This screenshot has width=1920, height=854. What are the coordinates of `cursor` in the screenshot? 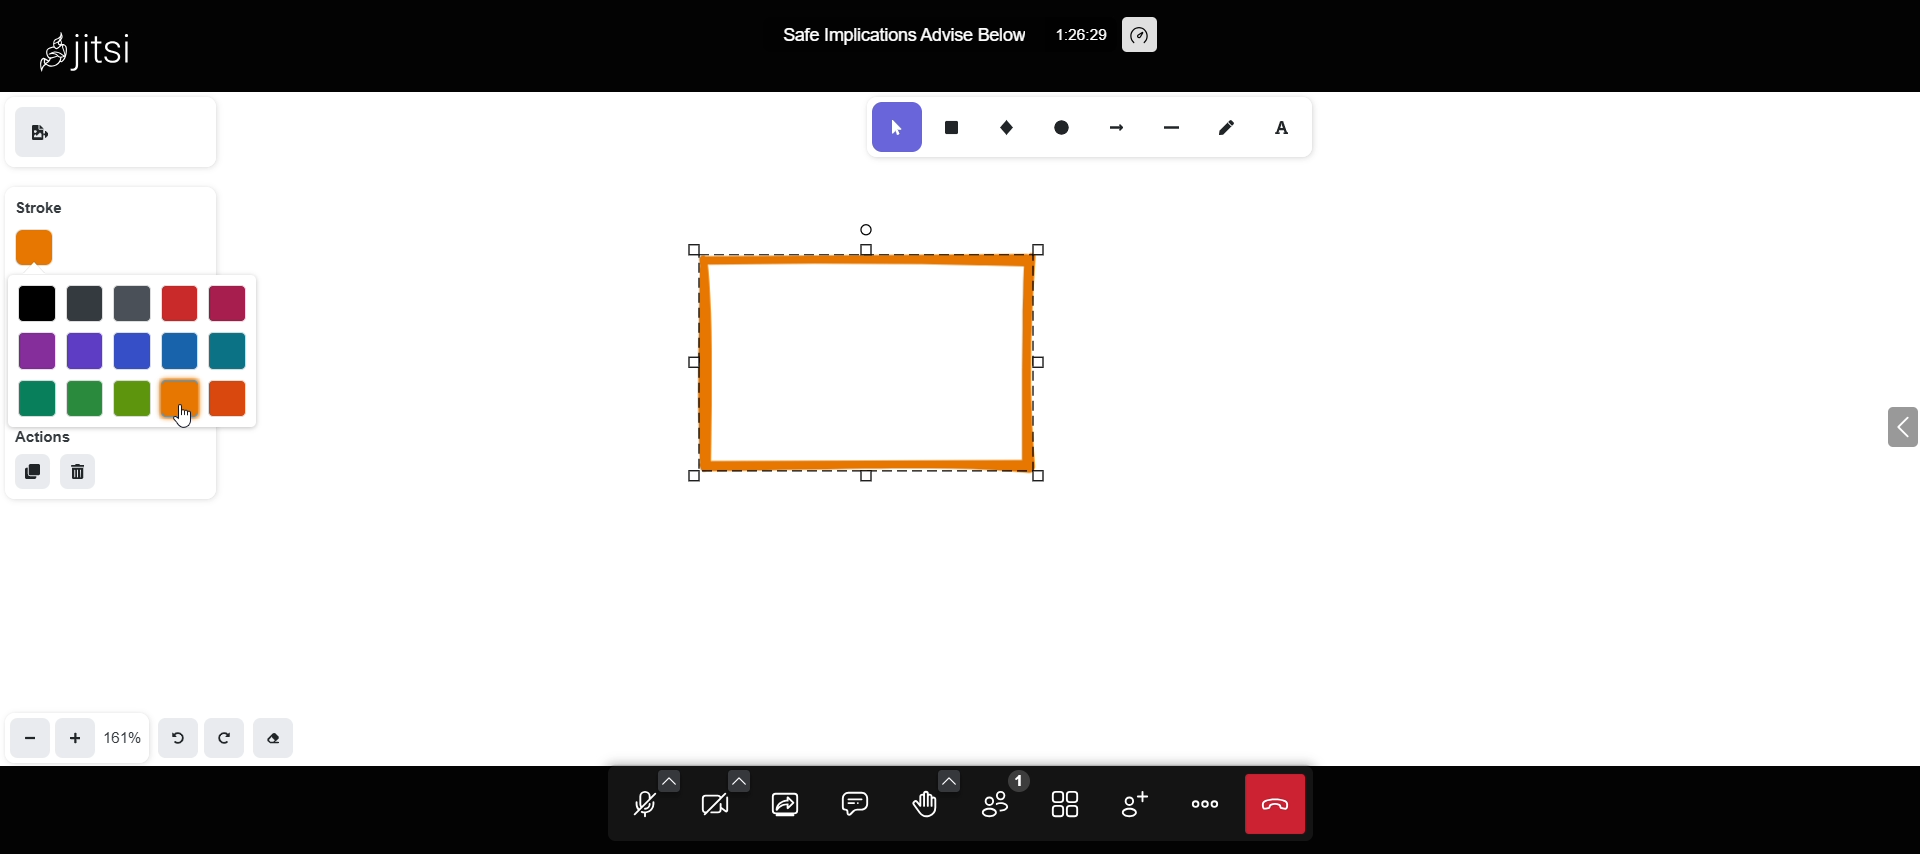 It's located at (191, 424).